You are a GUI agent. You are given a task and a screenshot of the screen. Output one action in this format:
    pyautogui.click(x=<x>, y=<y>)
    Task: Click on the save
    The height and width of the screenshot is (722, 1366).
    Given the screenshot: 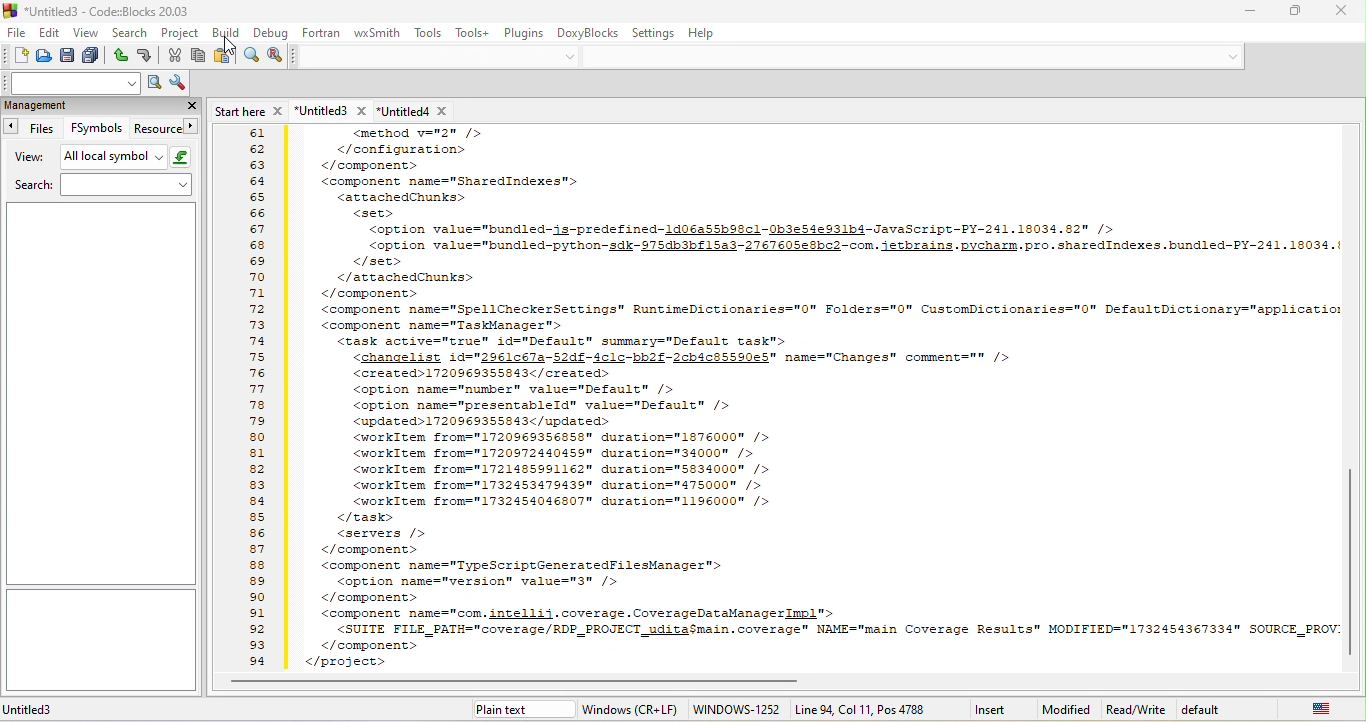 What is the action you would take?
    pyautogui.click(x=68, y=56)
    